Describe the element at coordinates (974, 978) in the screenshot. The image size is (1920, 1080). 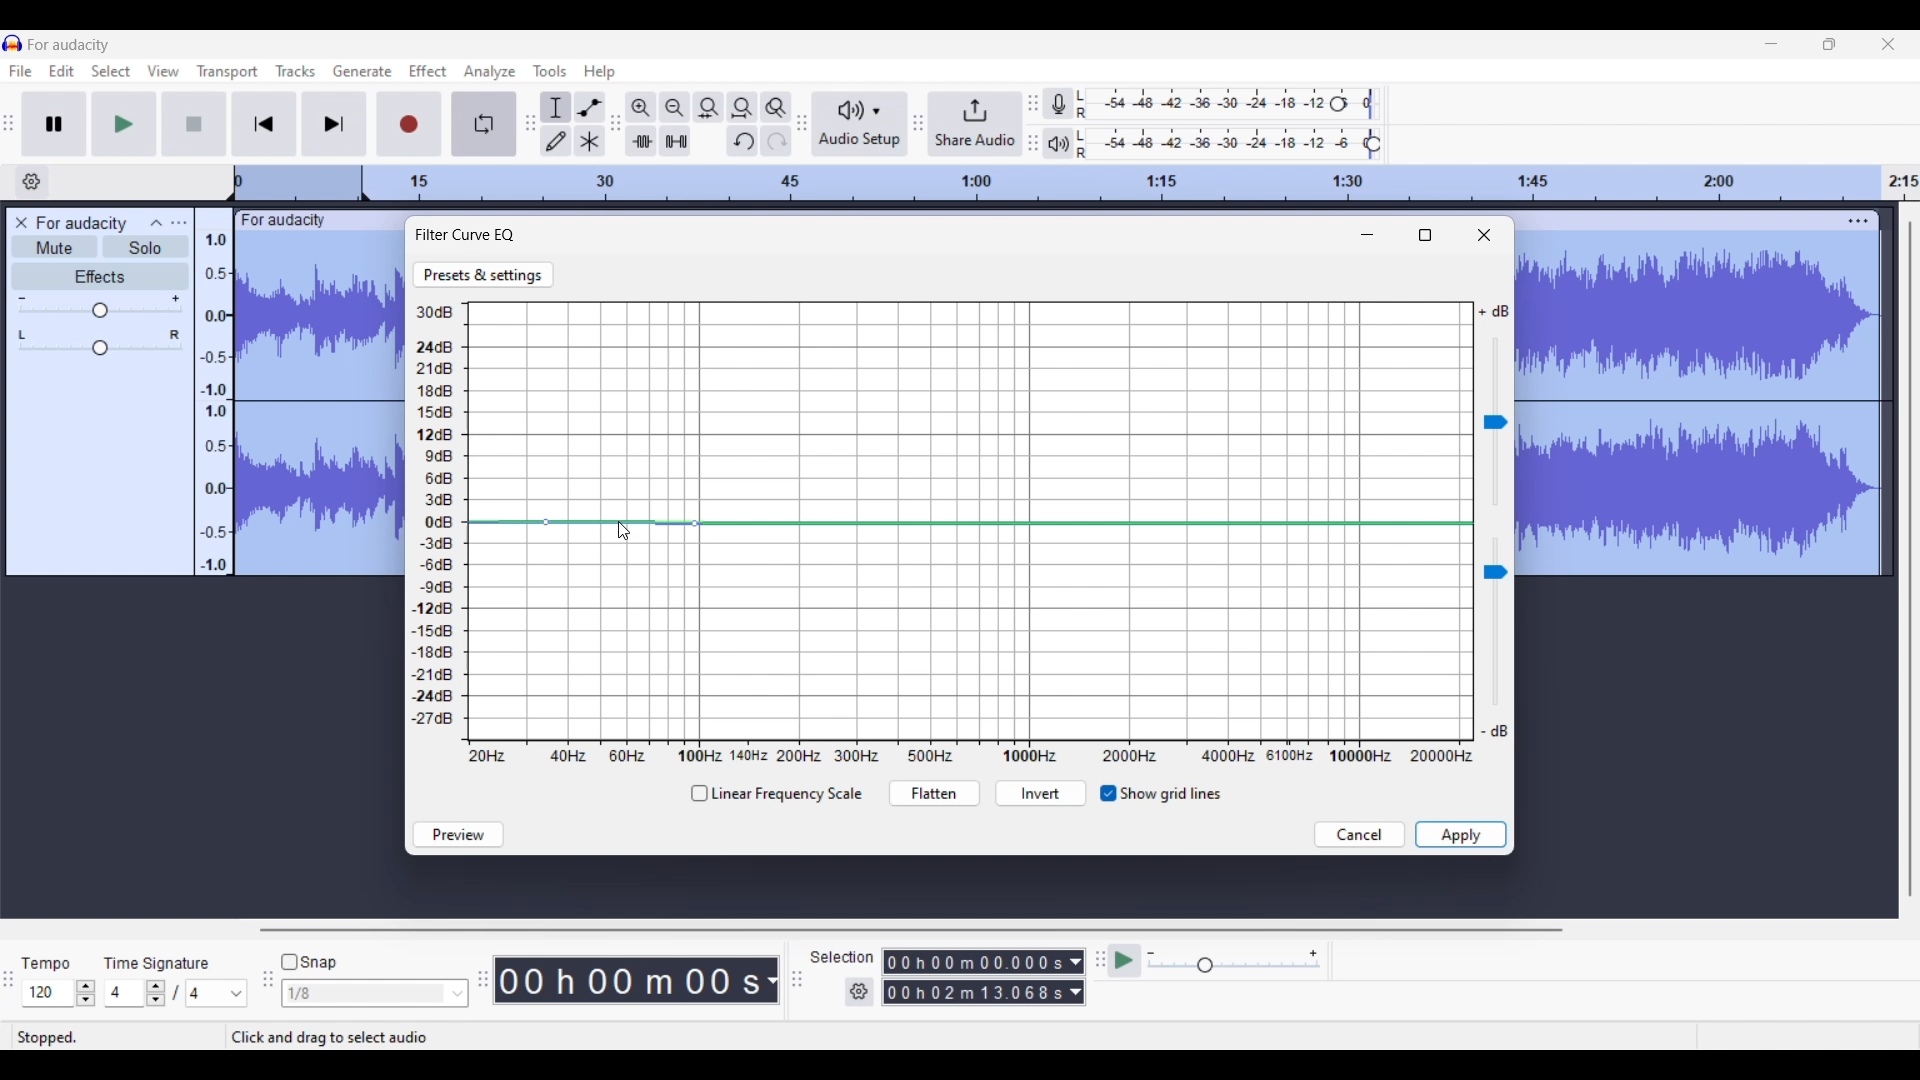
I see `Selection duration` at that location.